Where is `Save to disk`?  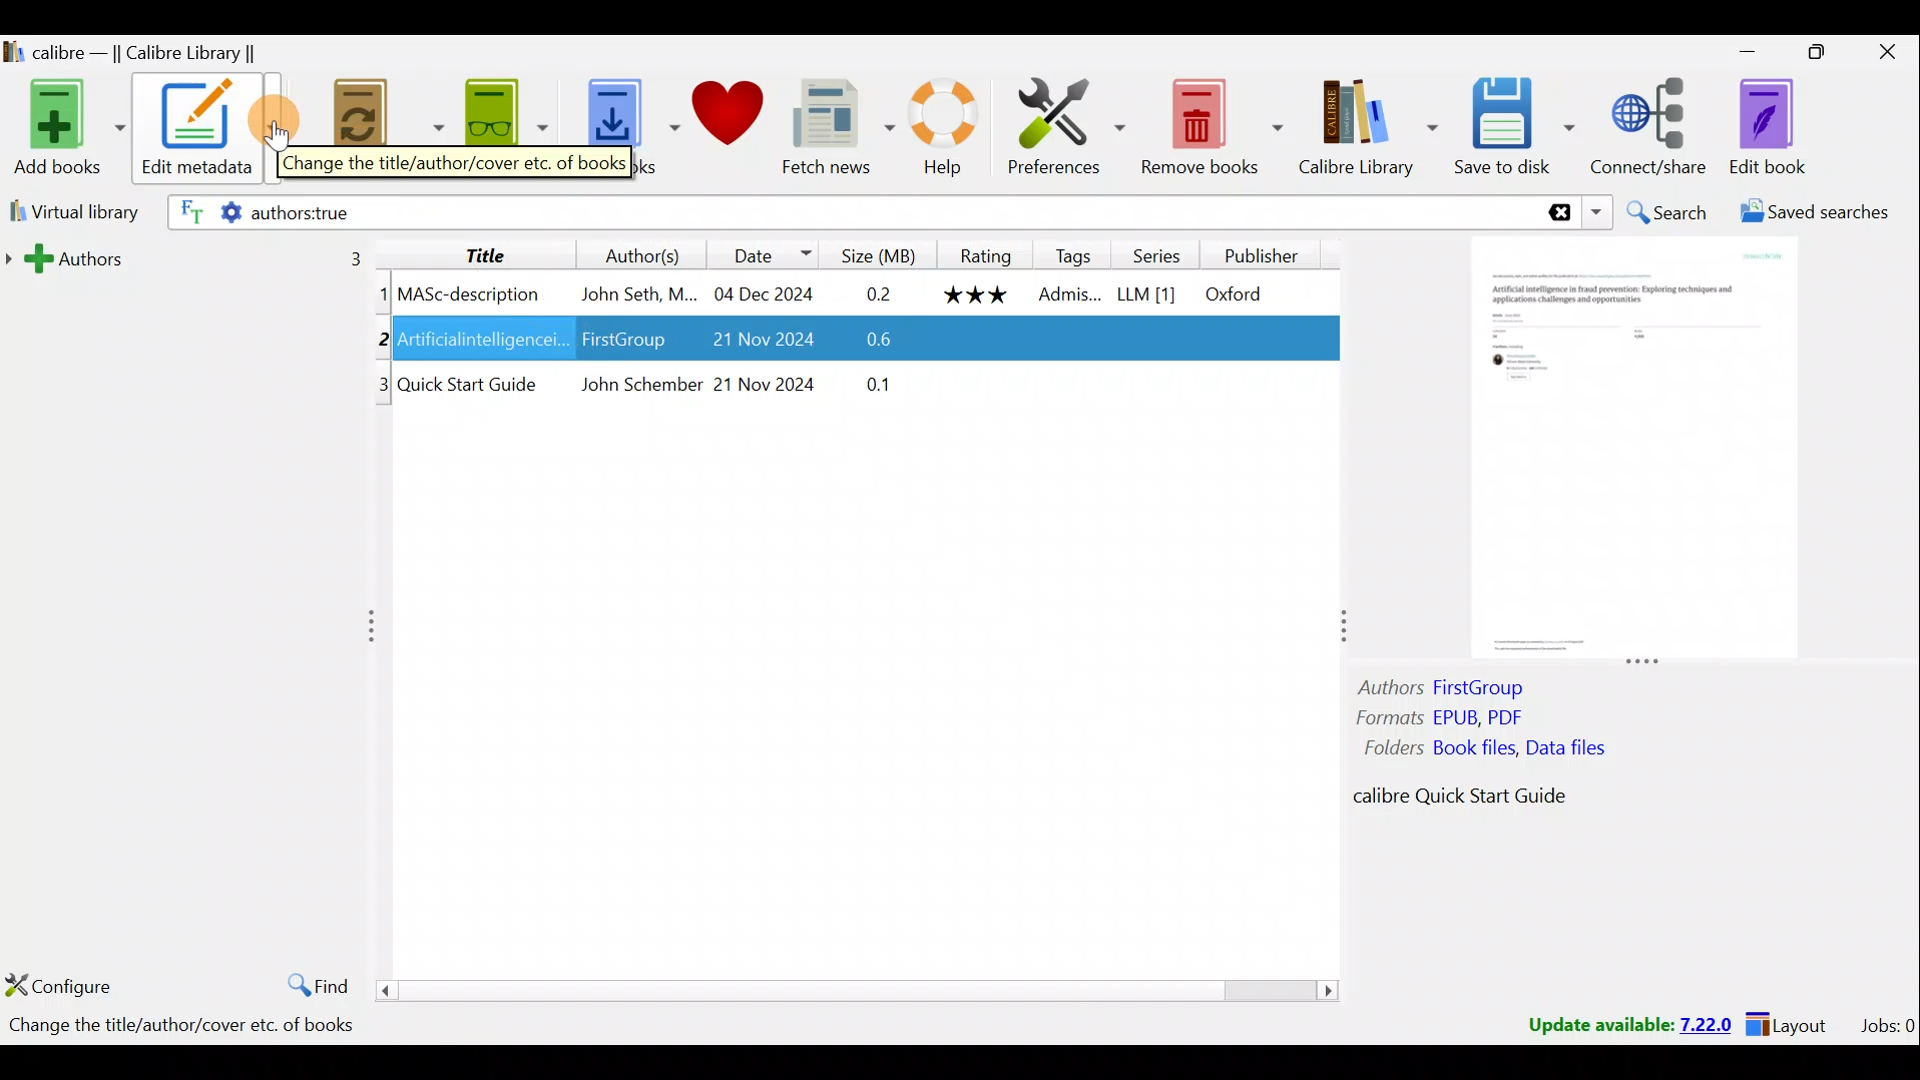
Save to disk is located at coordinates (1511, 127).